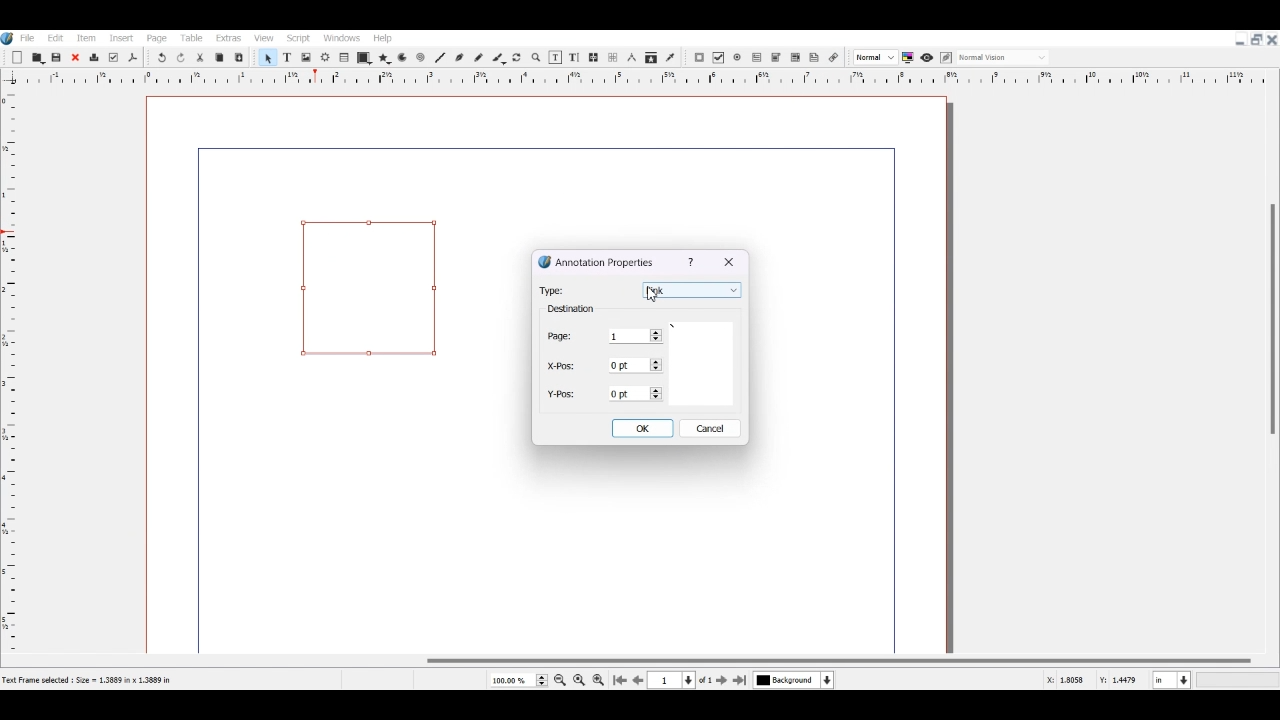 This screenshot has width=1280, height=720. Describe the element at coordinates (326, 57) in the screenshot. I see `Render frame` at that location.